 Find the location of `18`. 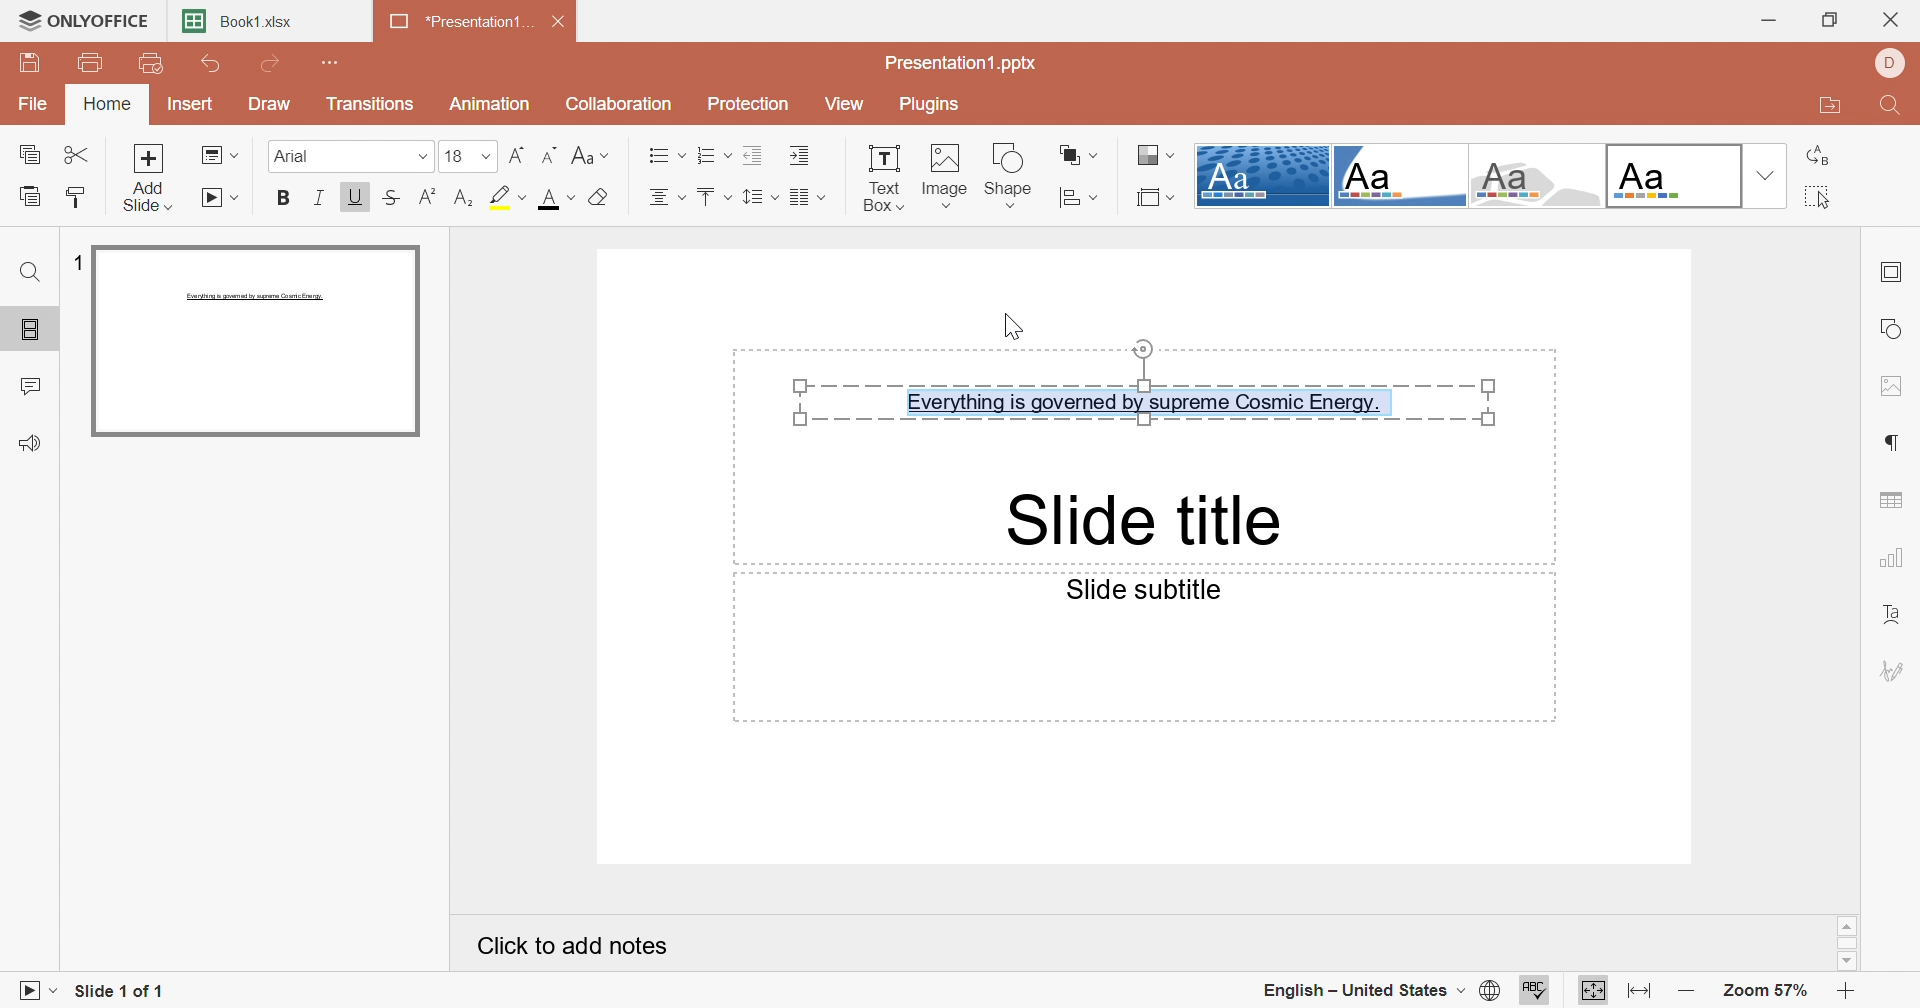

18 is located at coordinates (469, 157).